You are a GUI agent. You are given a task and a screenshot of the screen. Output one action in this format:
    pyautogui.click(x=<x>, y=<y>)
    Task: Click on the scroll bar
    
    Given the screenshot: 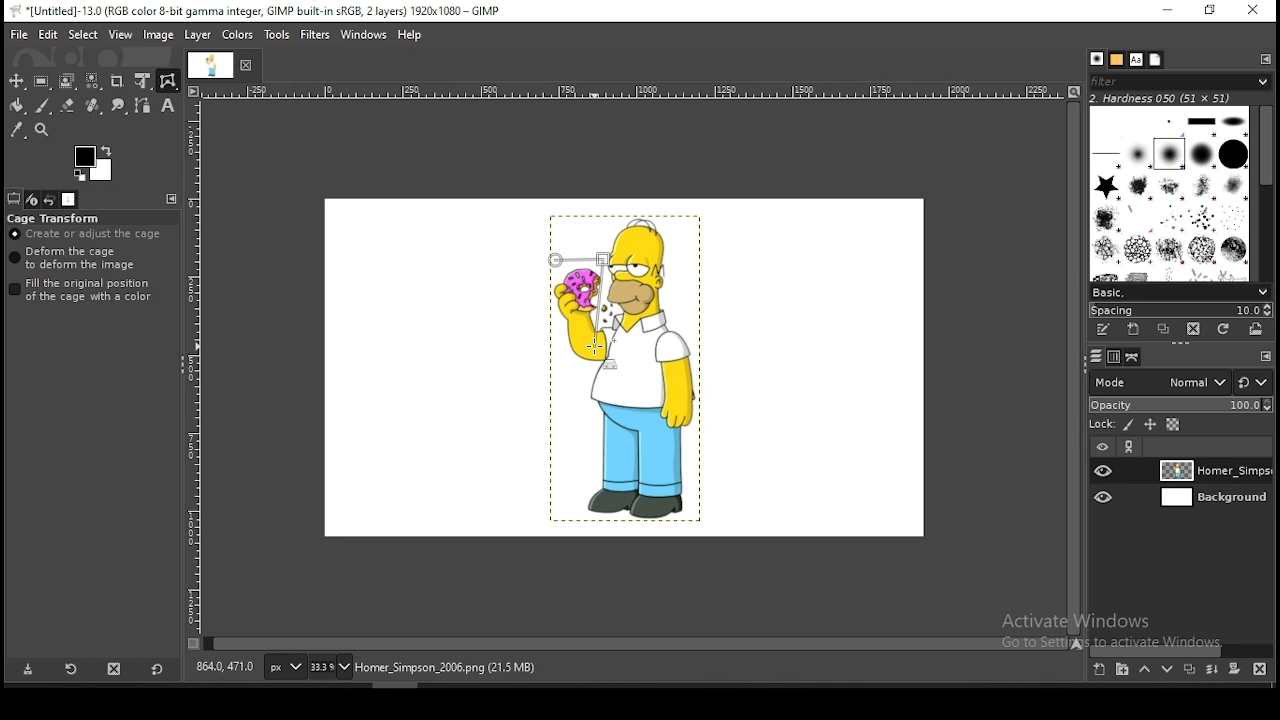 What is the action you would take?
    pyautogui.click(x=1072, y=367)
    